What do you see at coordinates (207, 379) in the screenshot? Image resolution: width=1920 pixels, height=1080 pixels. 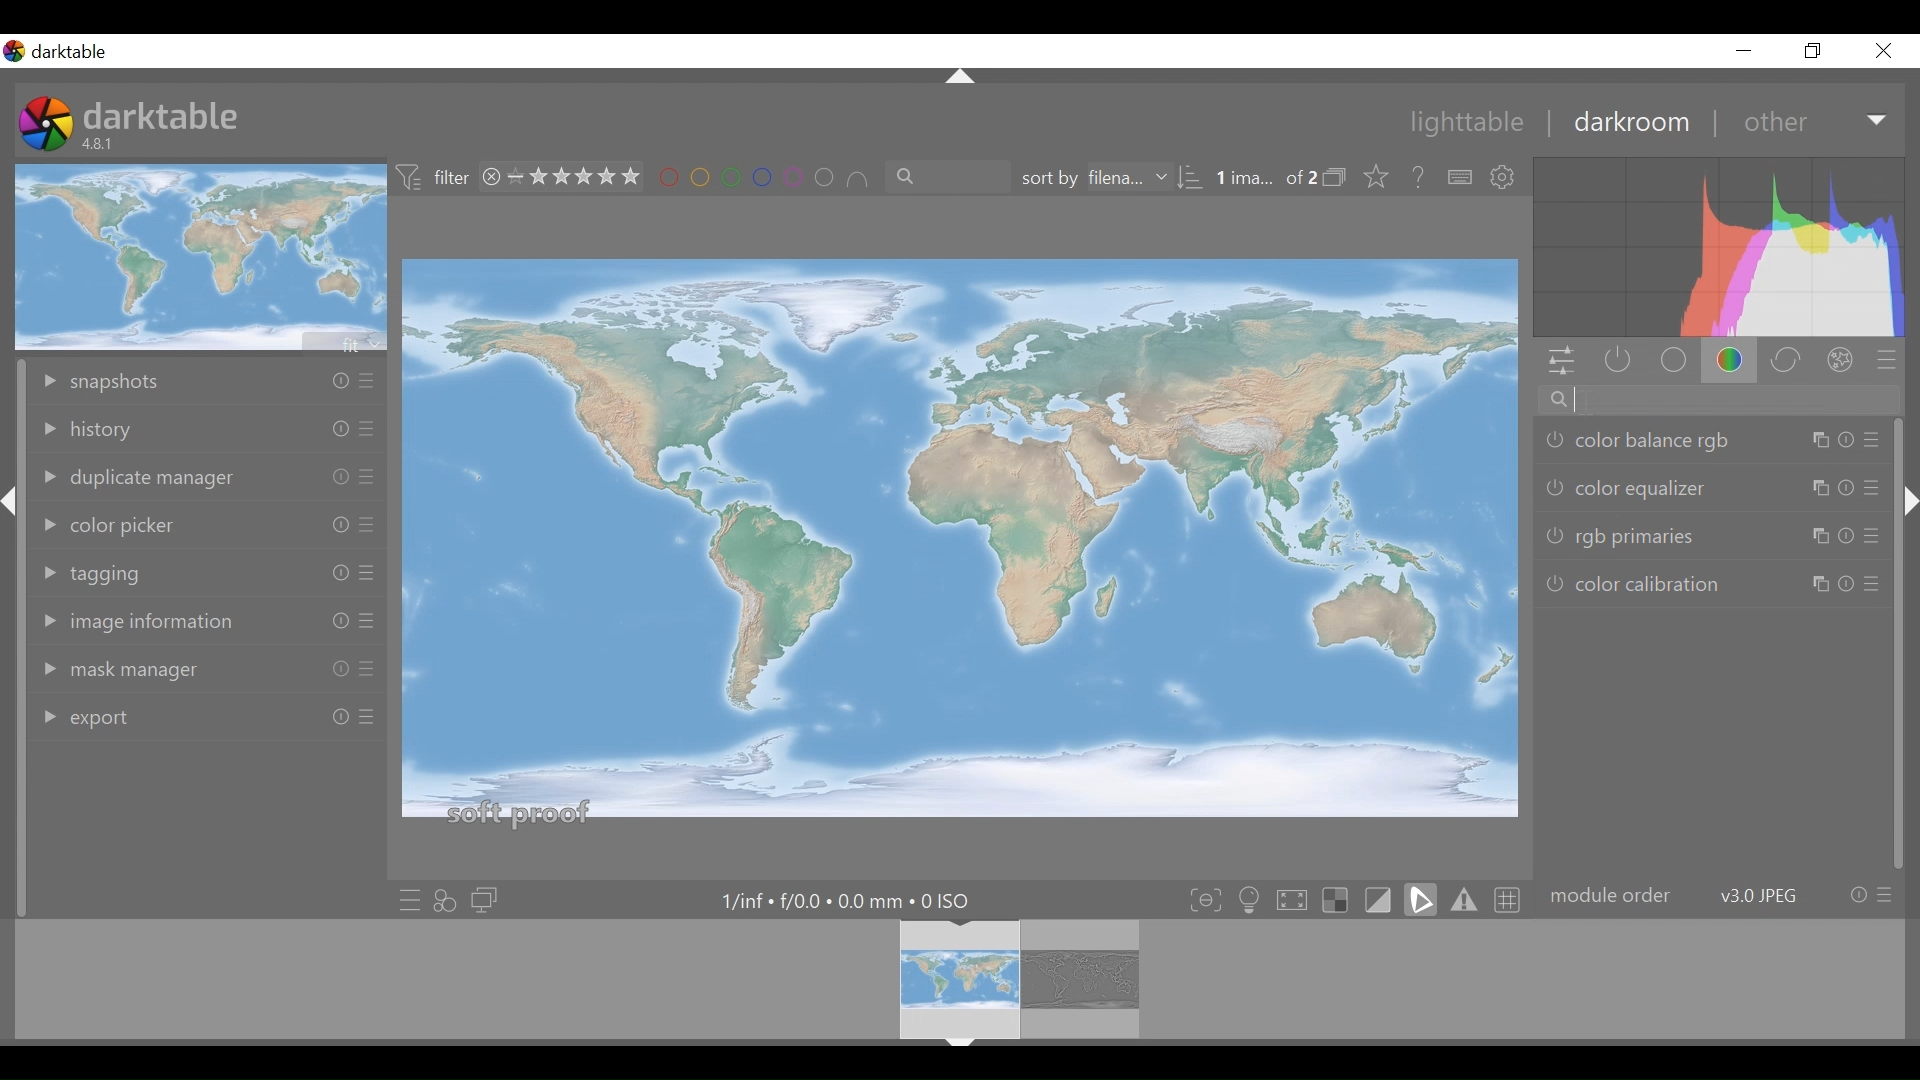 I see `snapshots` at bounding box center [207, 379].